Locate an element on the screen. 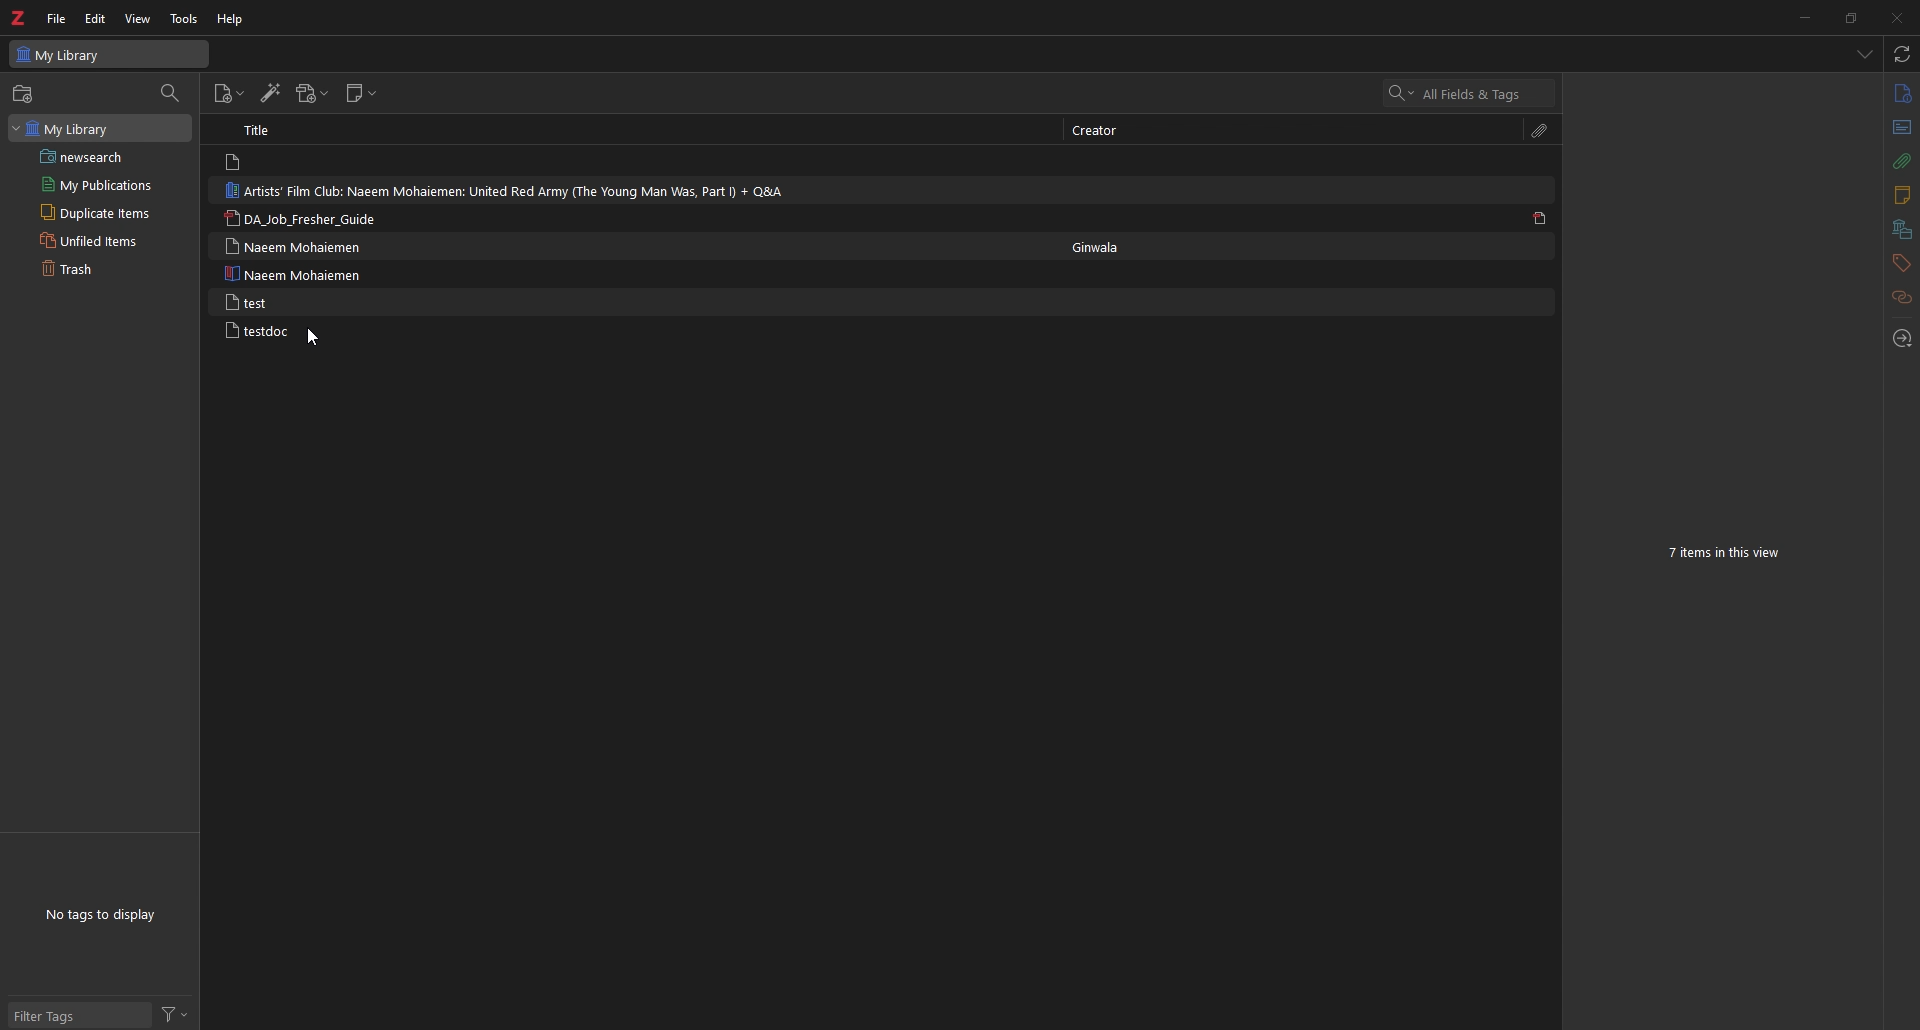  filter tags is located at coordinates (81, 1015).